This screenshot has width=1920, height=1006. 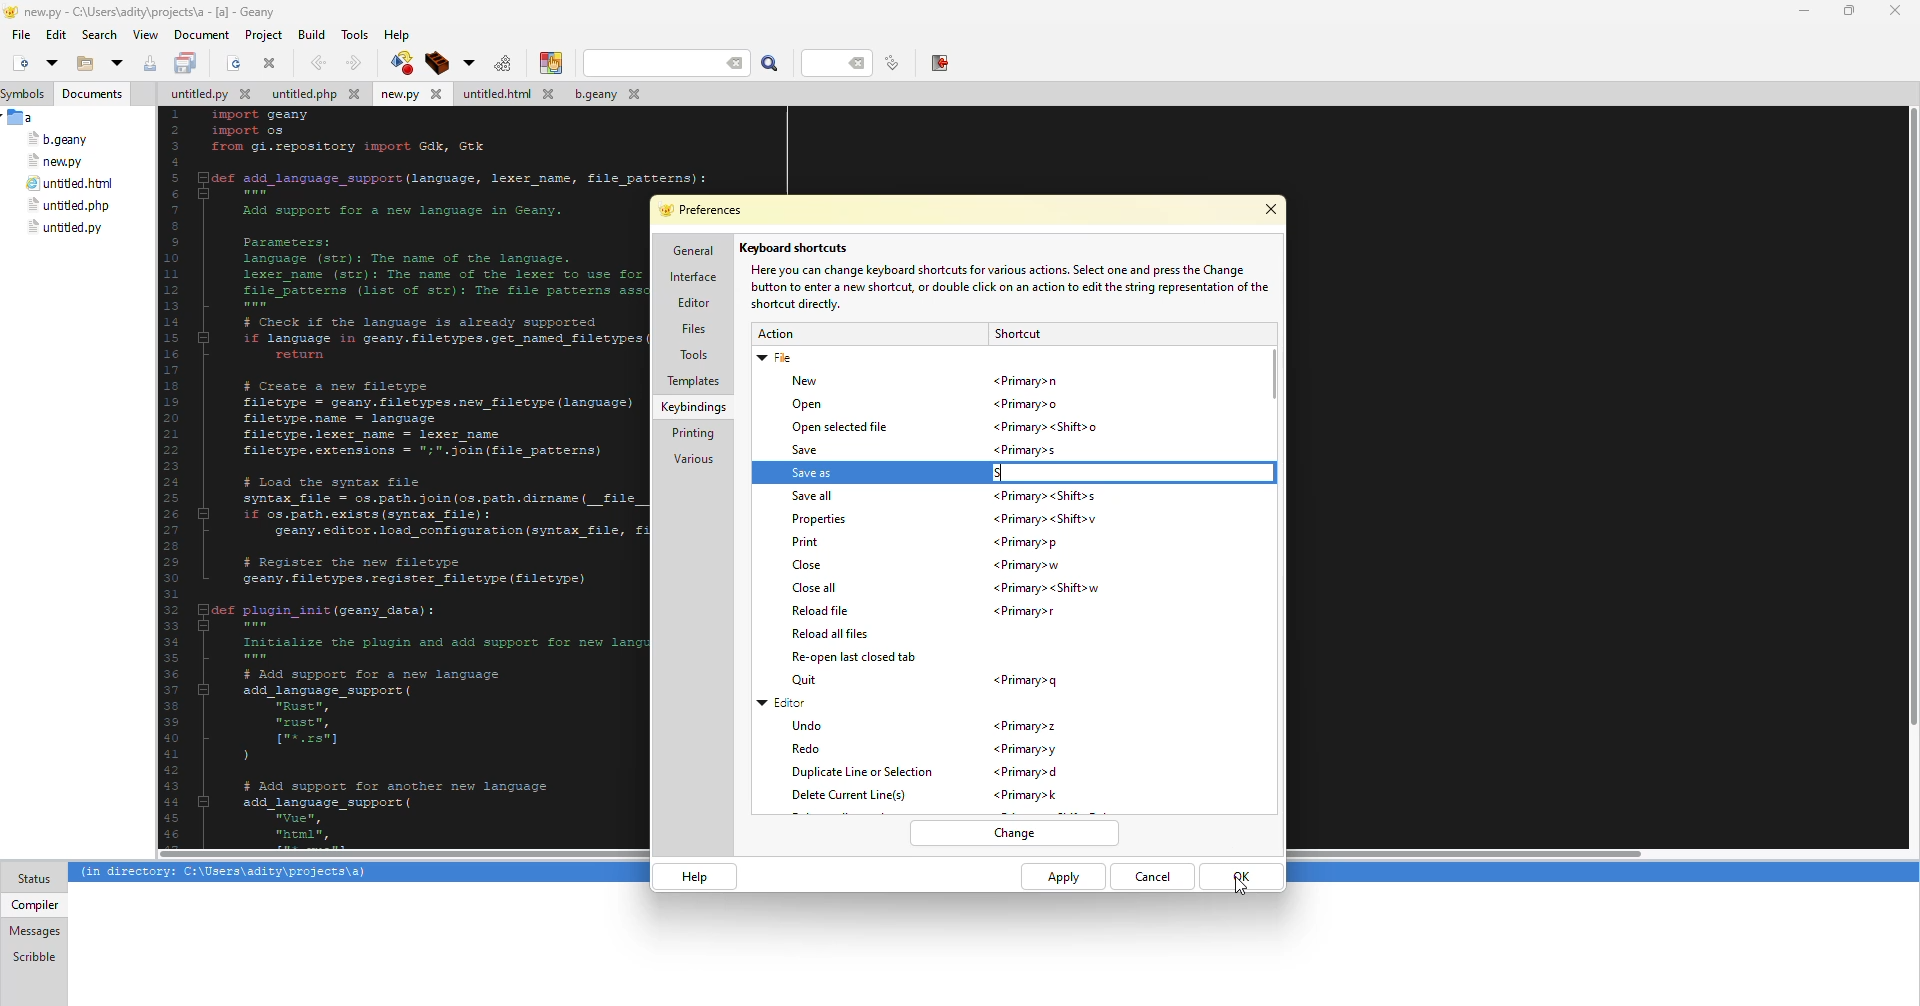 I want to click on properties, so click(x=820, y=520).